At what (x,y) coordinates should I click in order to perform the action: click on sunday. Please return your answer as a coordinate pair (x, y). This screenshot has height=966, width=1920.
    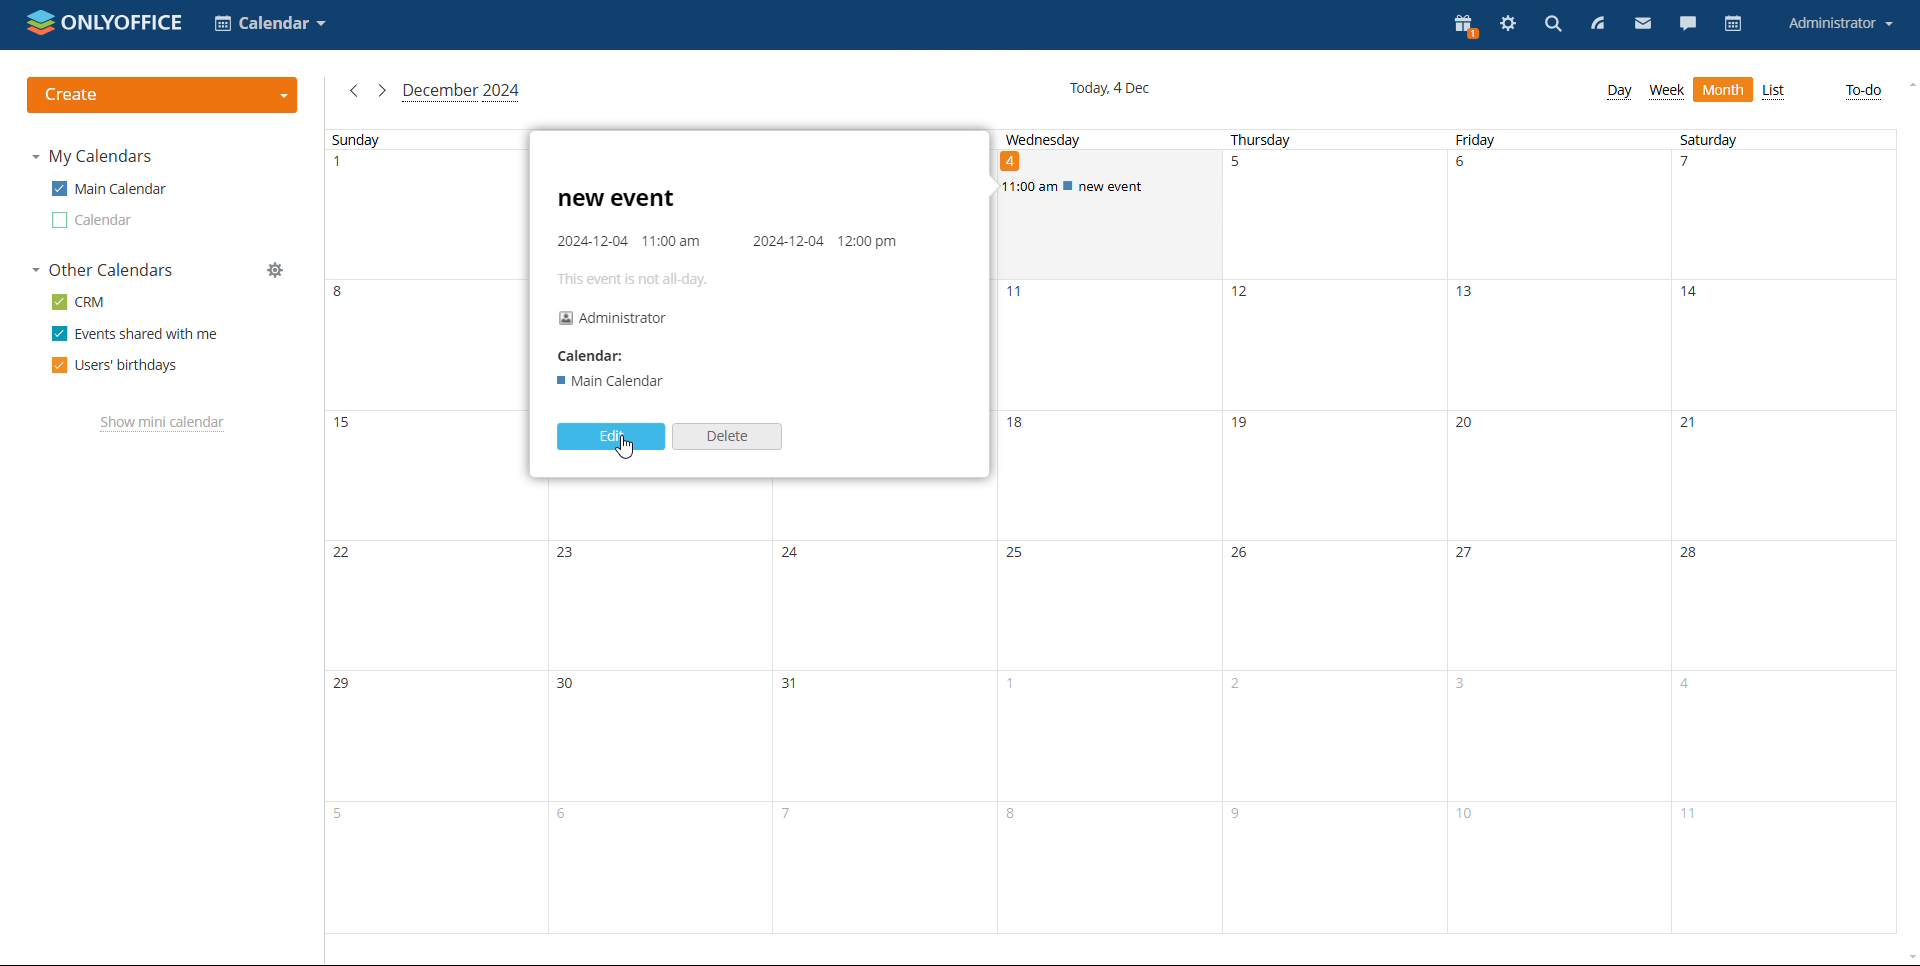
    Looking at the image, I should click on (428, 535).